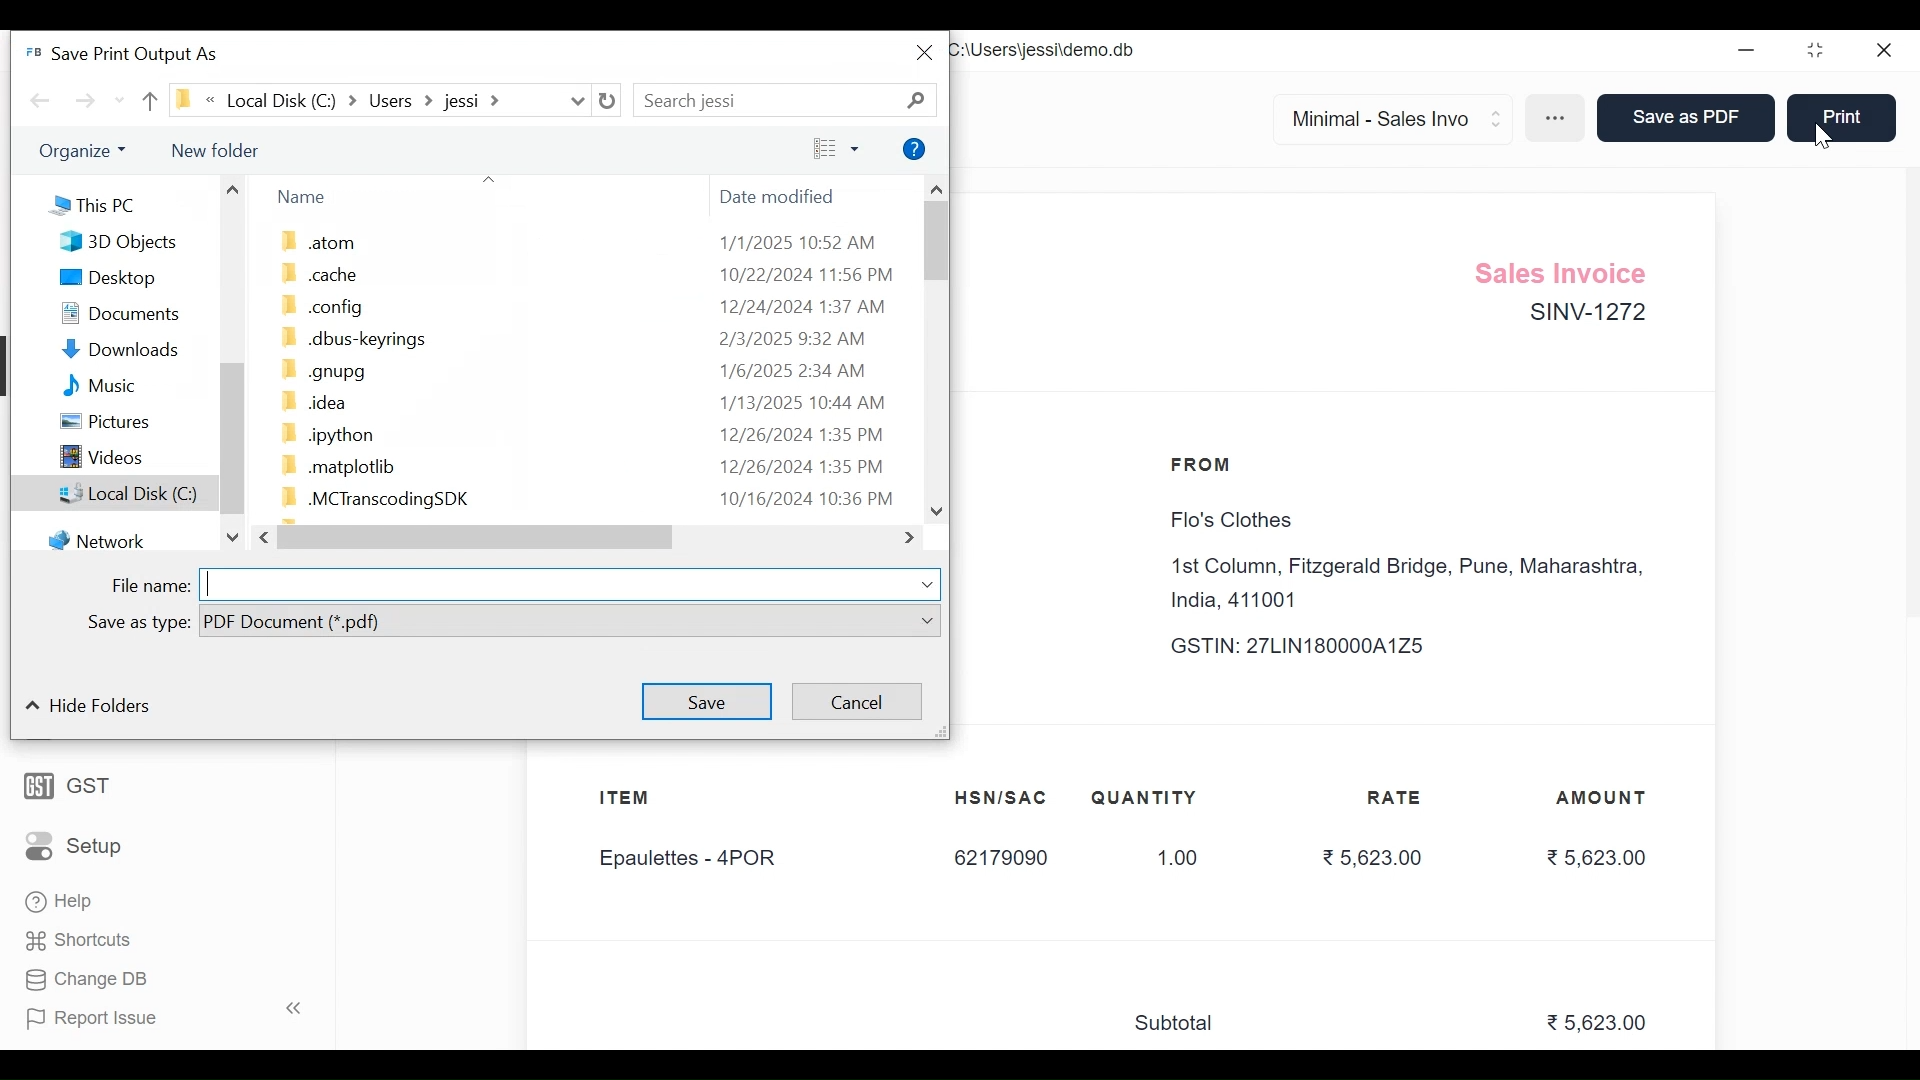 This screenshot has width=1920, height=1080. What do you see at coordinates (1144, 798) in the screenshot?
I see `QUANTITY` at bounding box center [1144, 798].